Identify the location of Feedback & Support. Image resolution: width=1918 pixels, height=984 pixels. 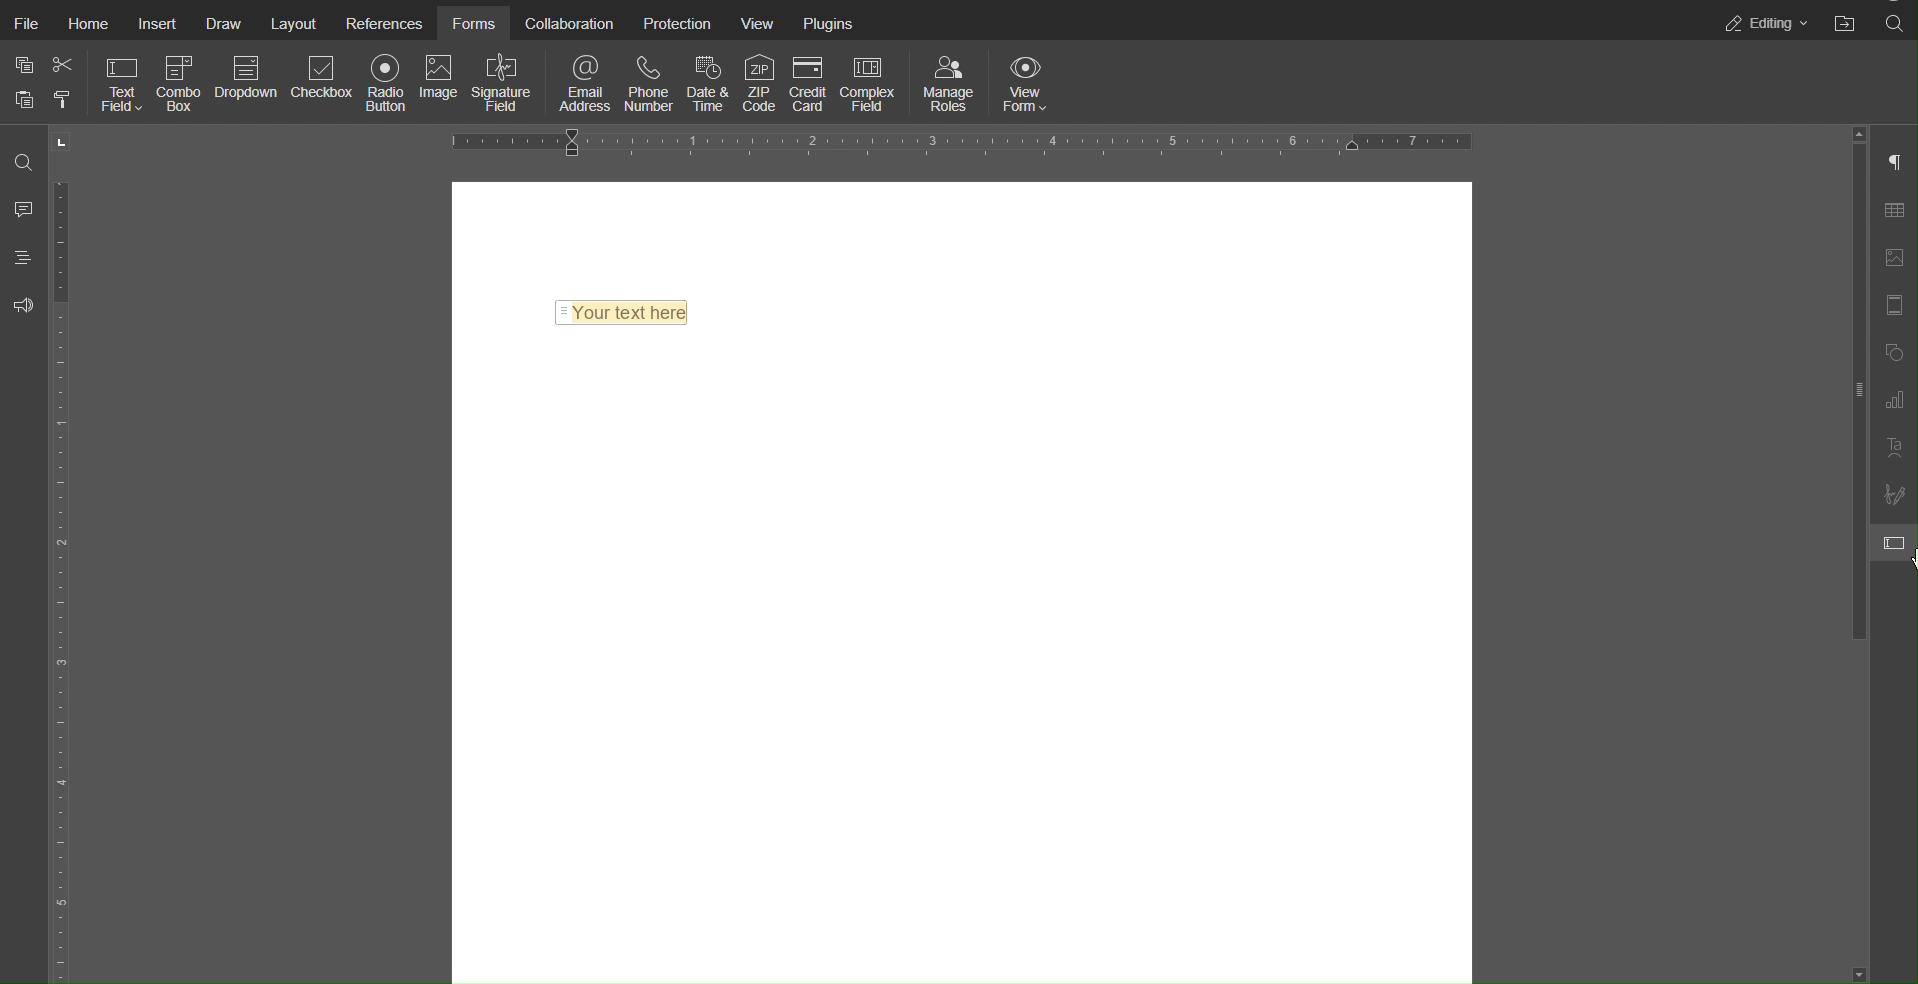
(25, 306).